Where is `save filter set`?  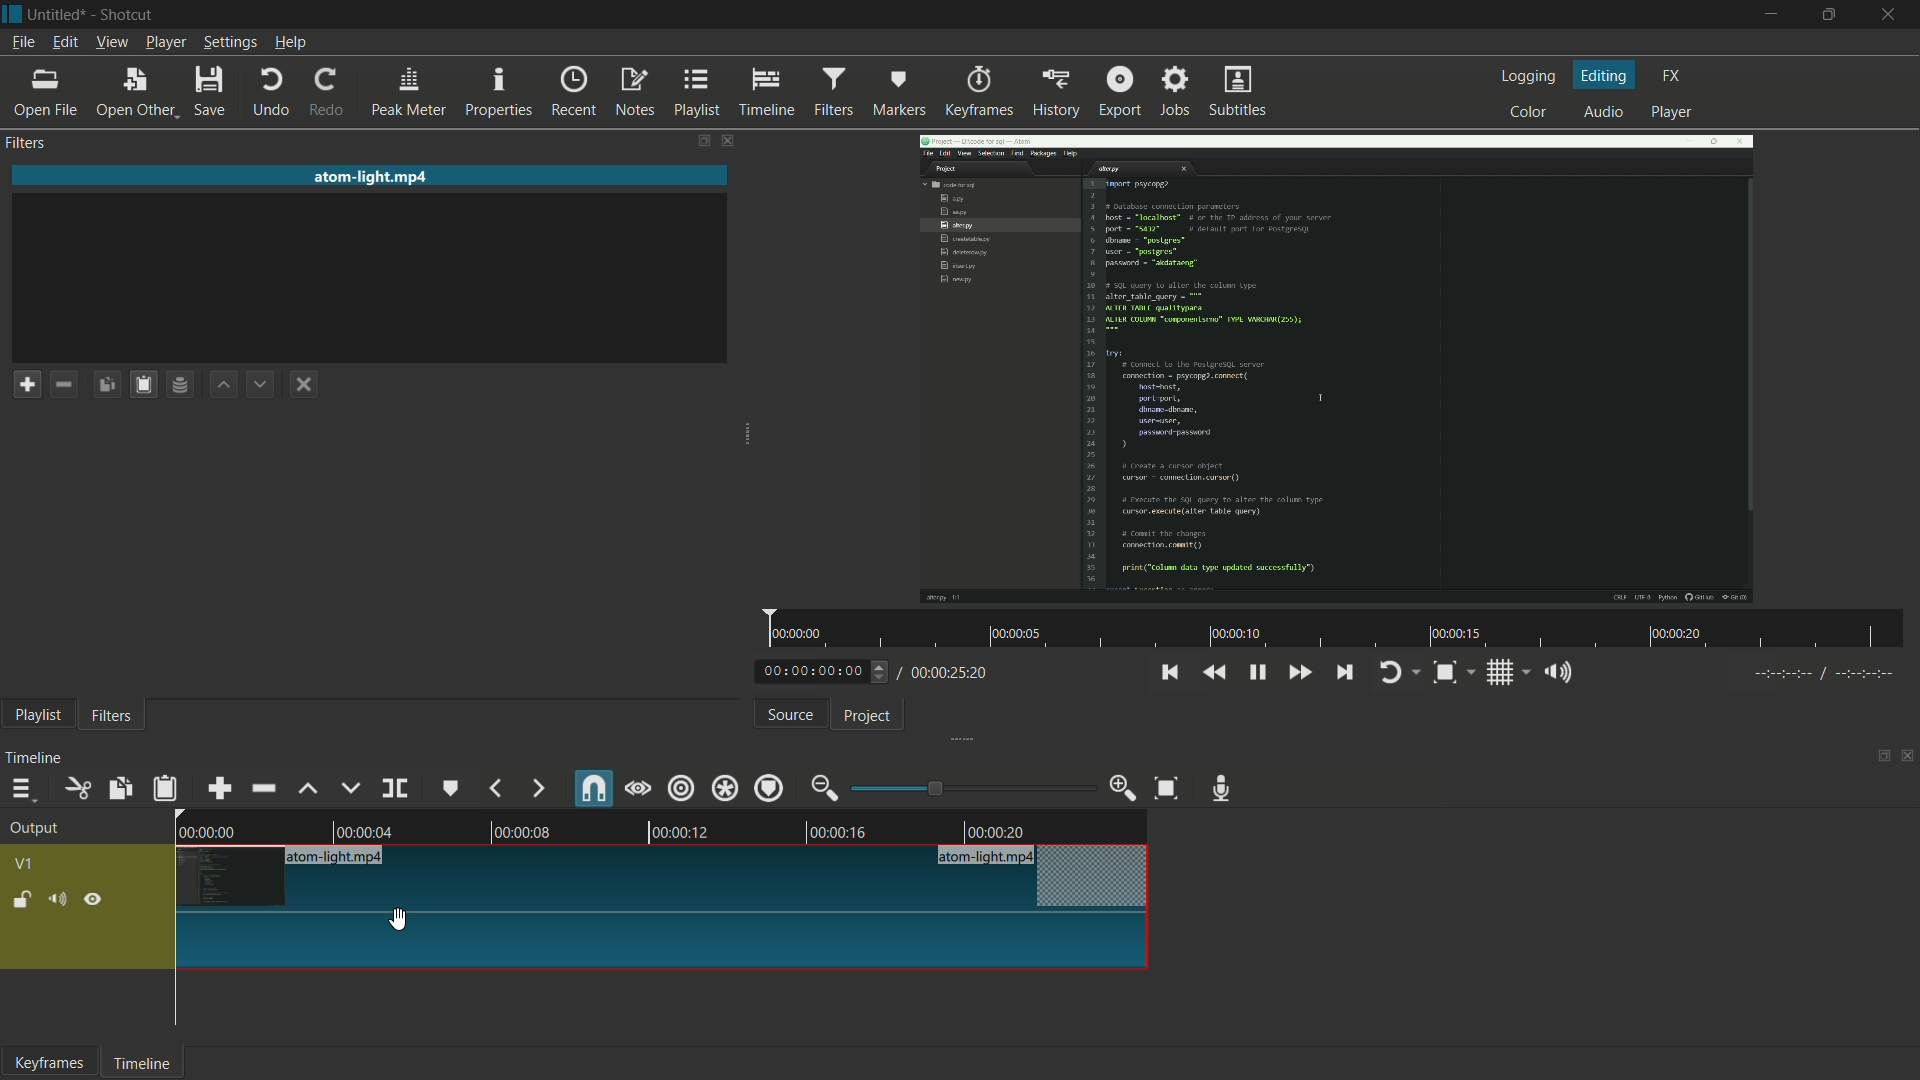
save filter set is located at coordinates (181, 383).